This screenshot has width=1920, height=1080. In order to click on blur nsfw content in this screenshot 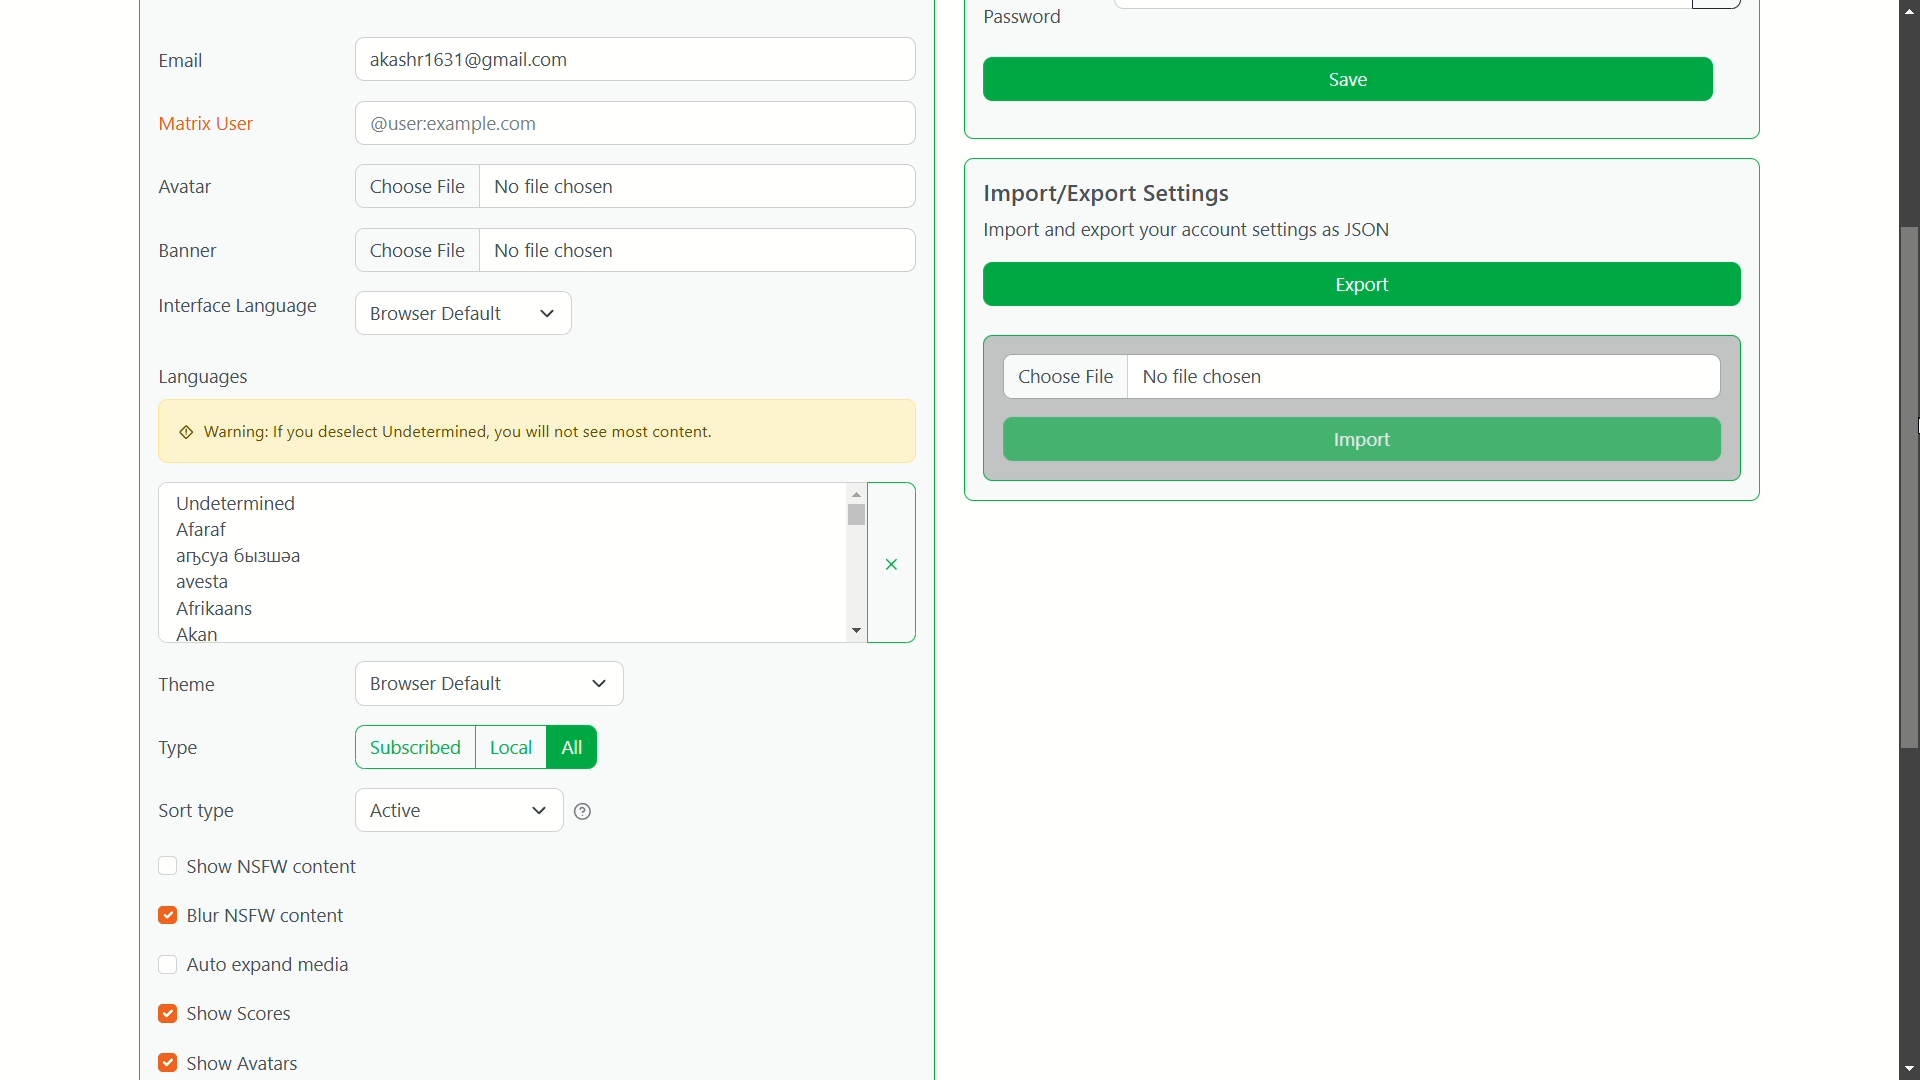, I will do `click(266, 918)`.